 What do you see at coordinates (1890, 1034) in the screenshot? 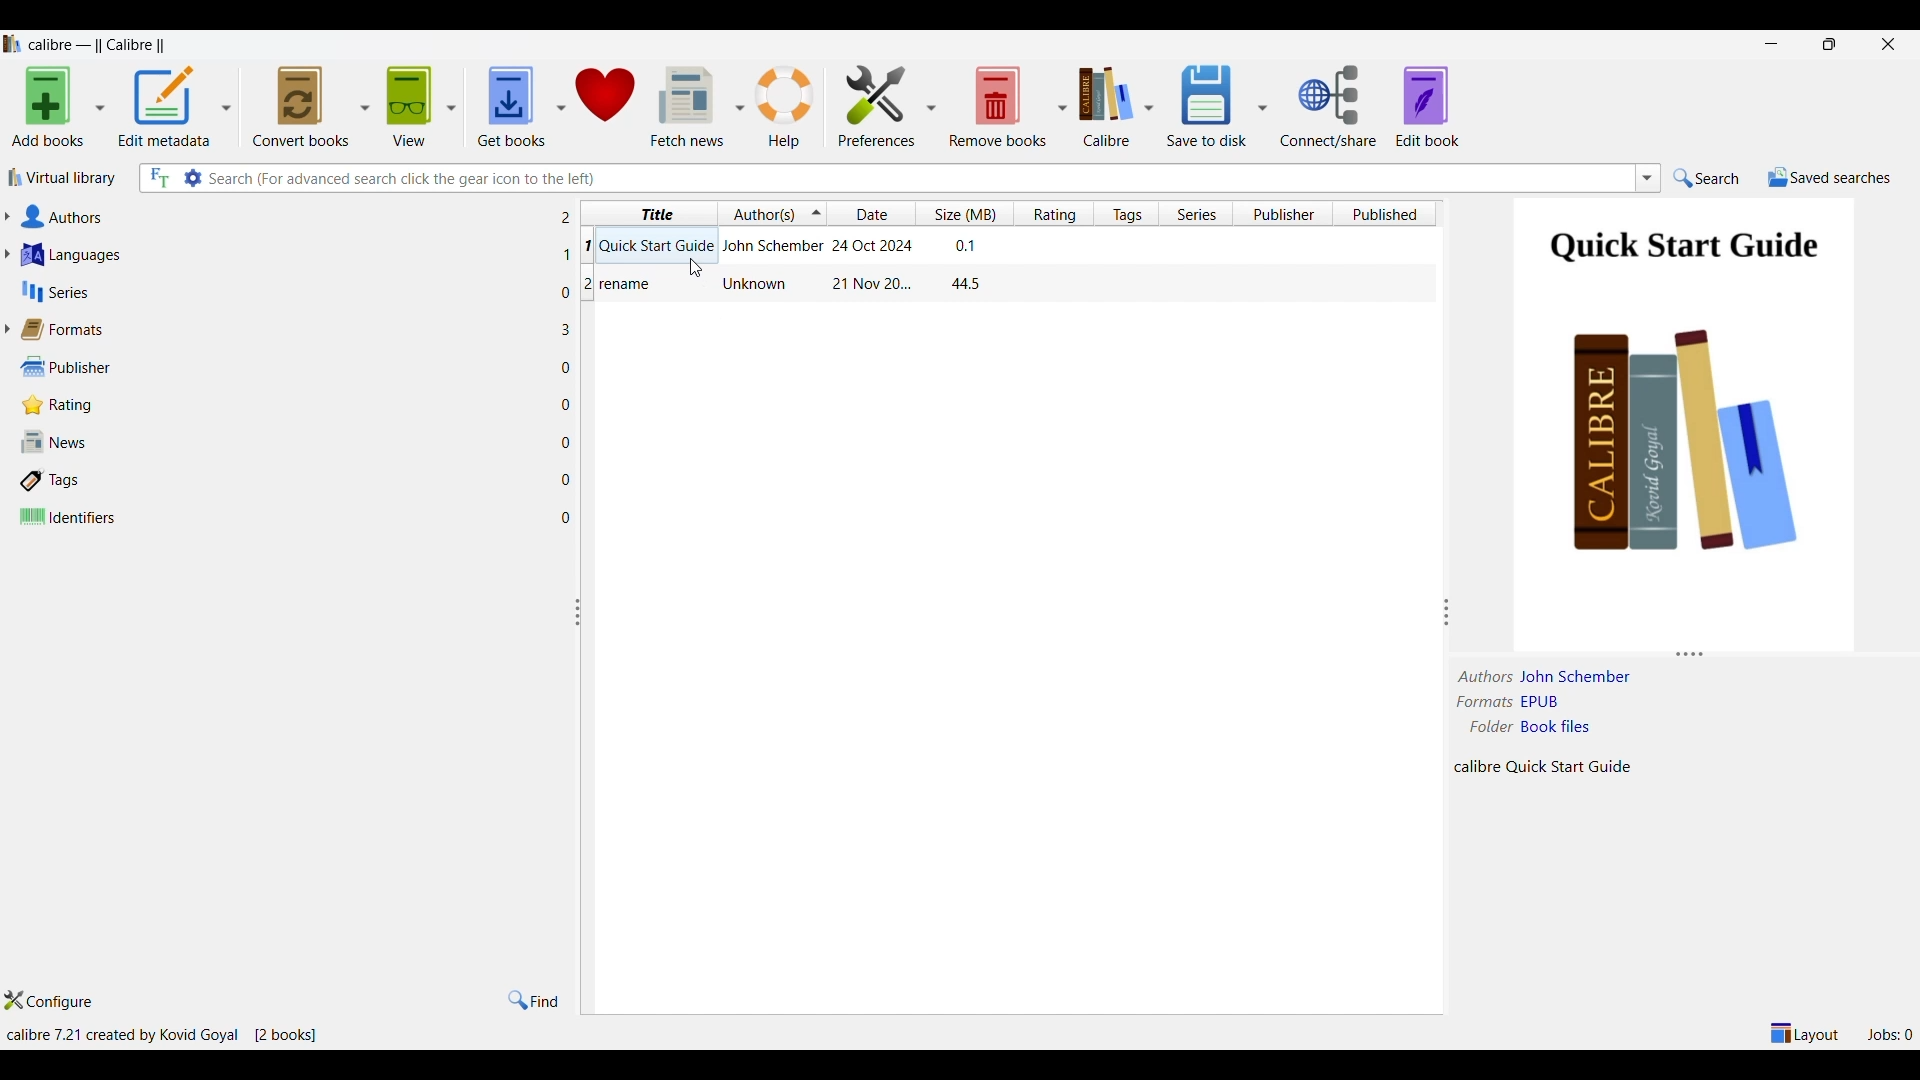
I see `Jobs` at bounding box center [1890, 1034].